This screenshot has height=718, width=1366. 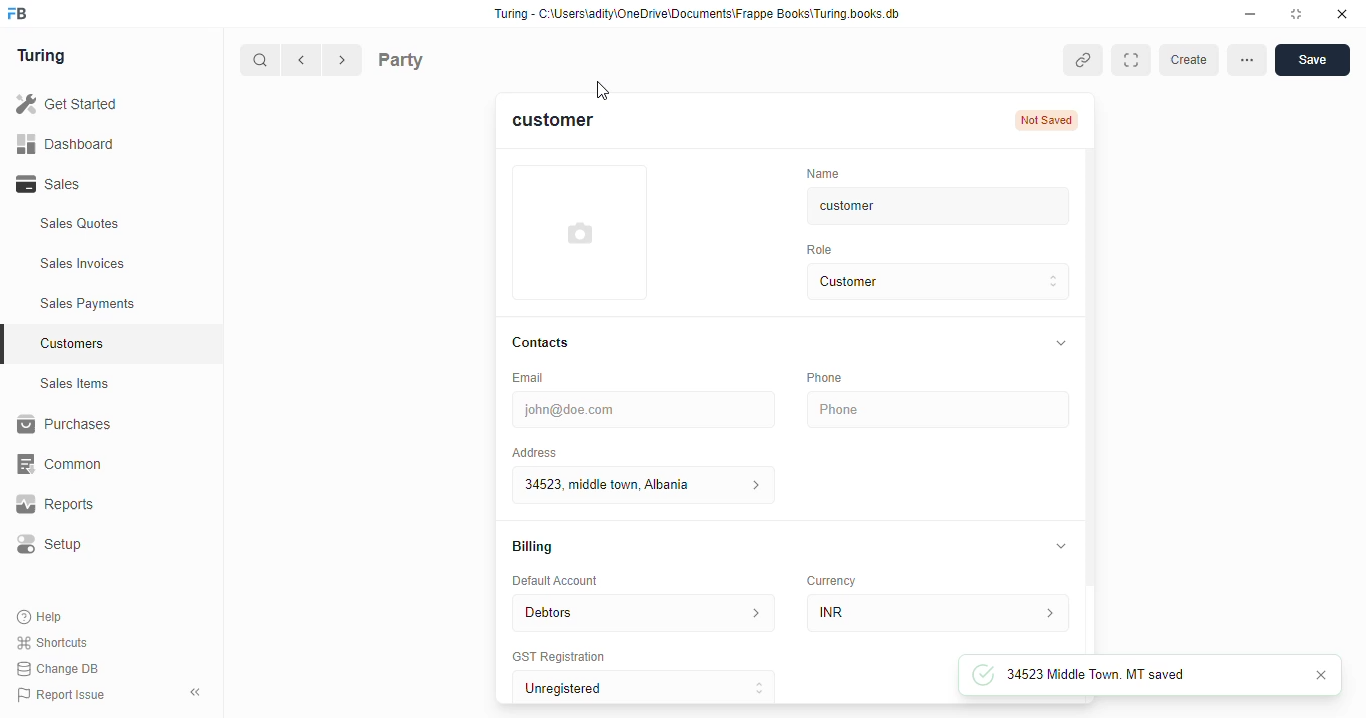 What do you see at coordinates (98, 184) in the screenshot?
I see `Sales` at bounding box center [98, 184].